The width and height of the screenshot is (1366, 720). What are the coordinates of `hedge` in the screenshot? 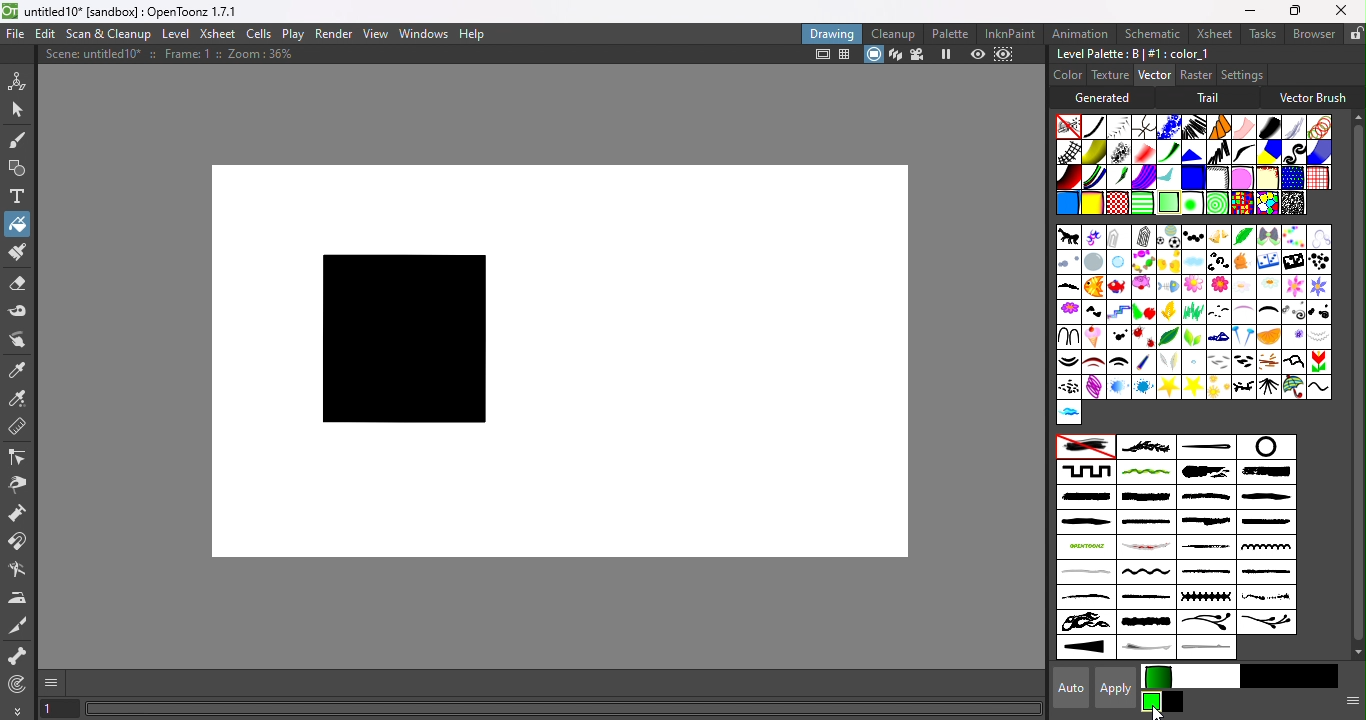 It's located at (1291, 312).